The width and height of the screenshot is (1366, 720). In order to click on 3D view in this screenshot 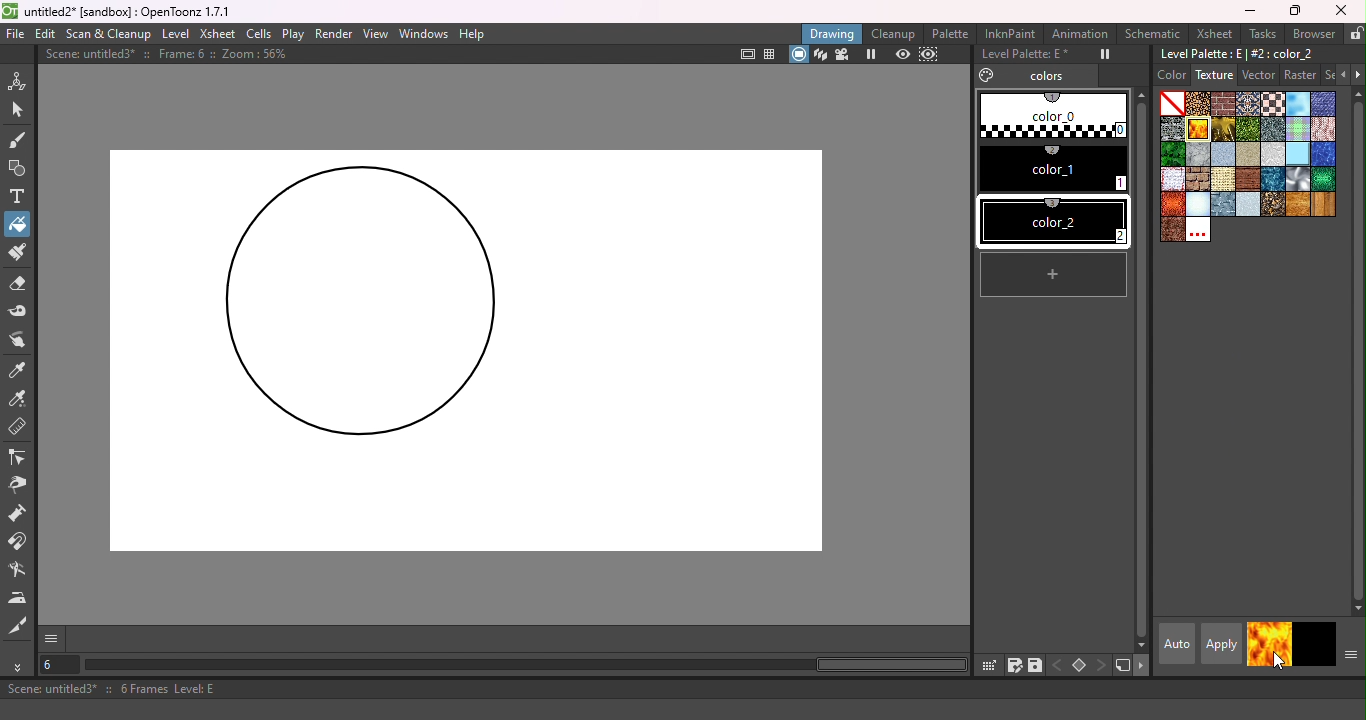, I will do `click(820, 54)`.